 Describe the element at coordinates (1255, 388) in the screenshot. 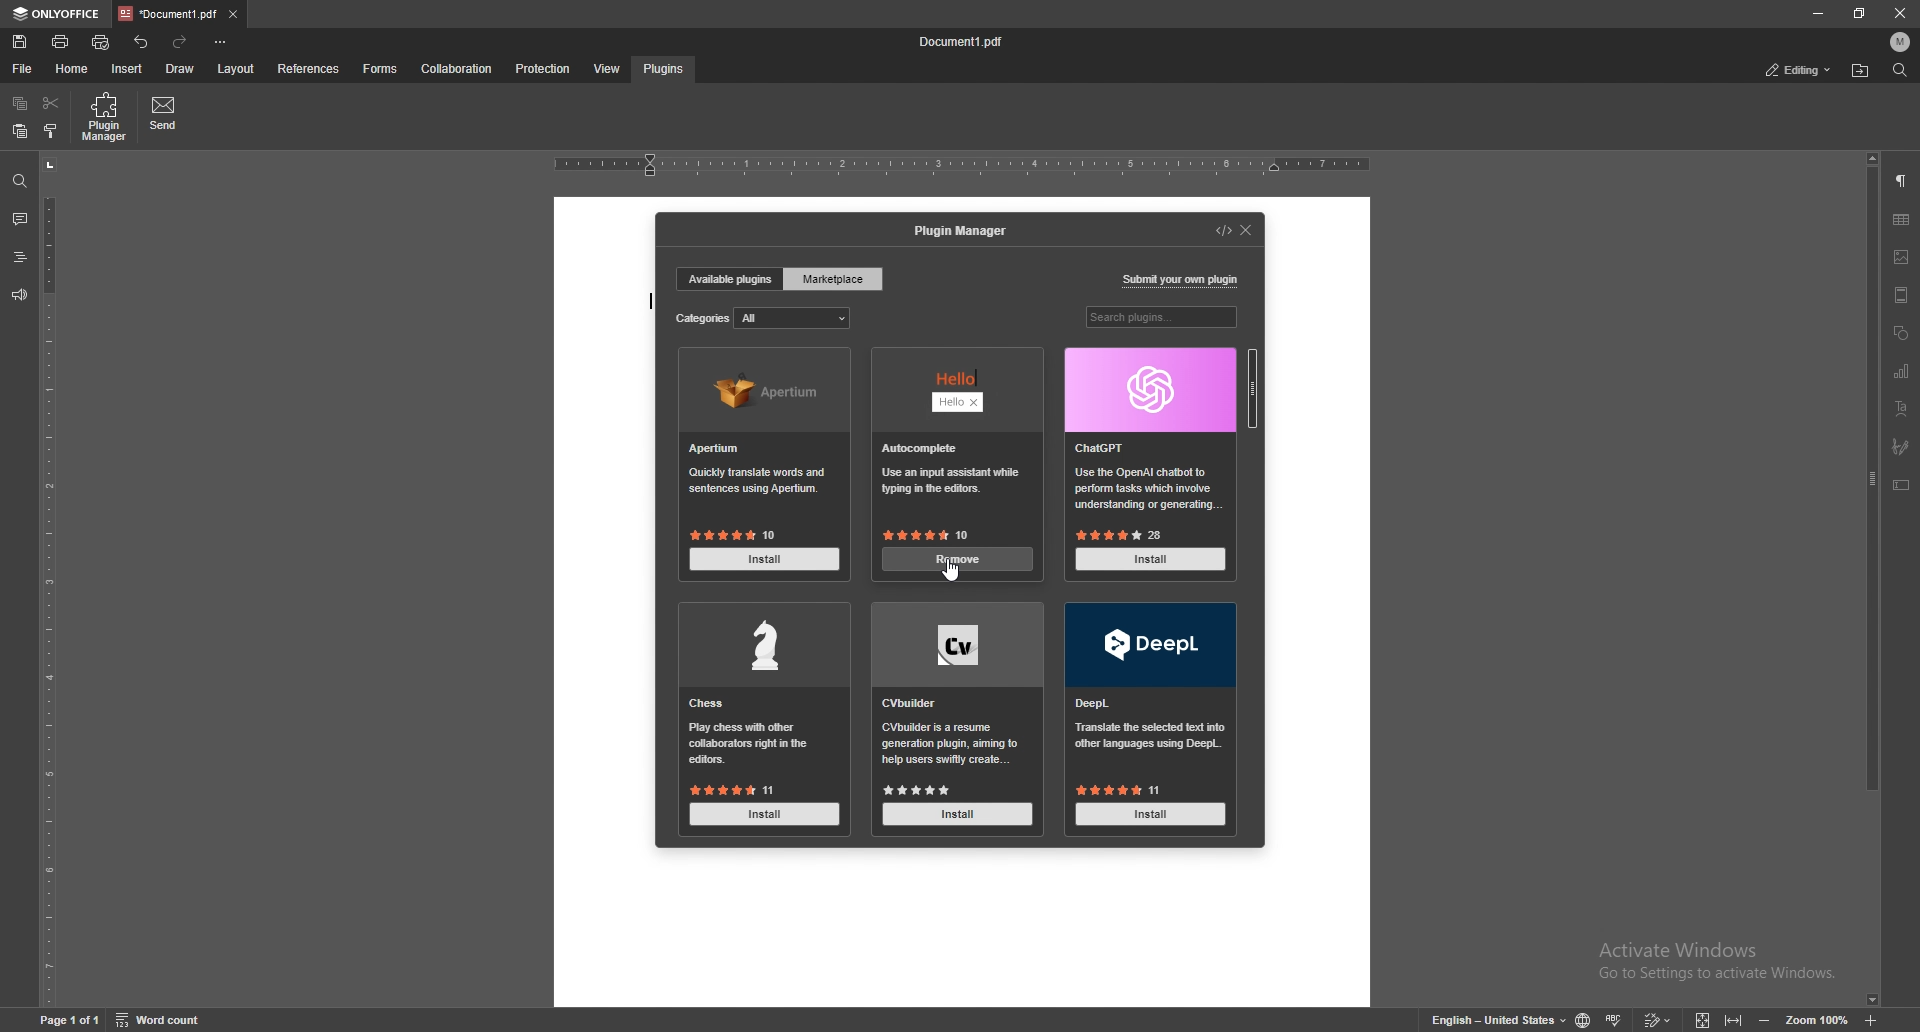

I see `scroll bar` at that location.